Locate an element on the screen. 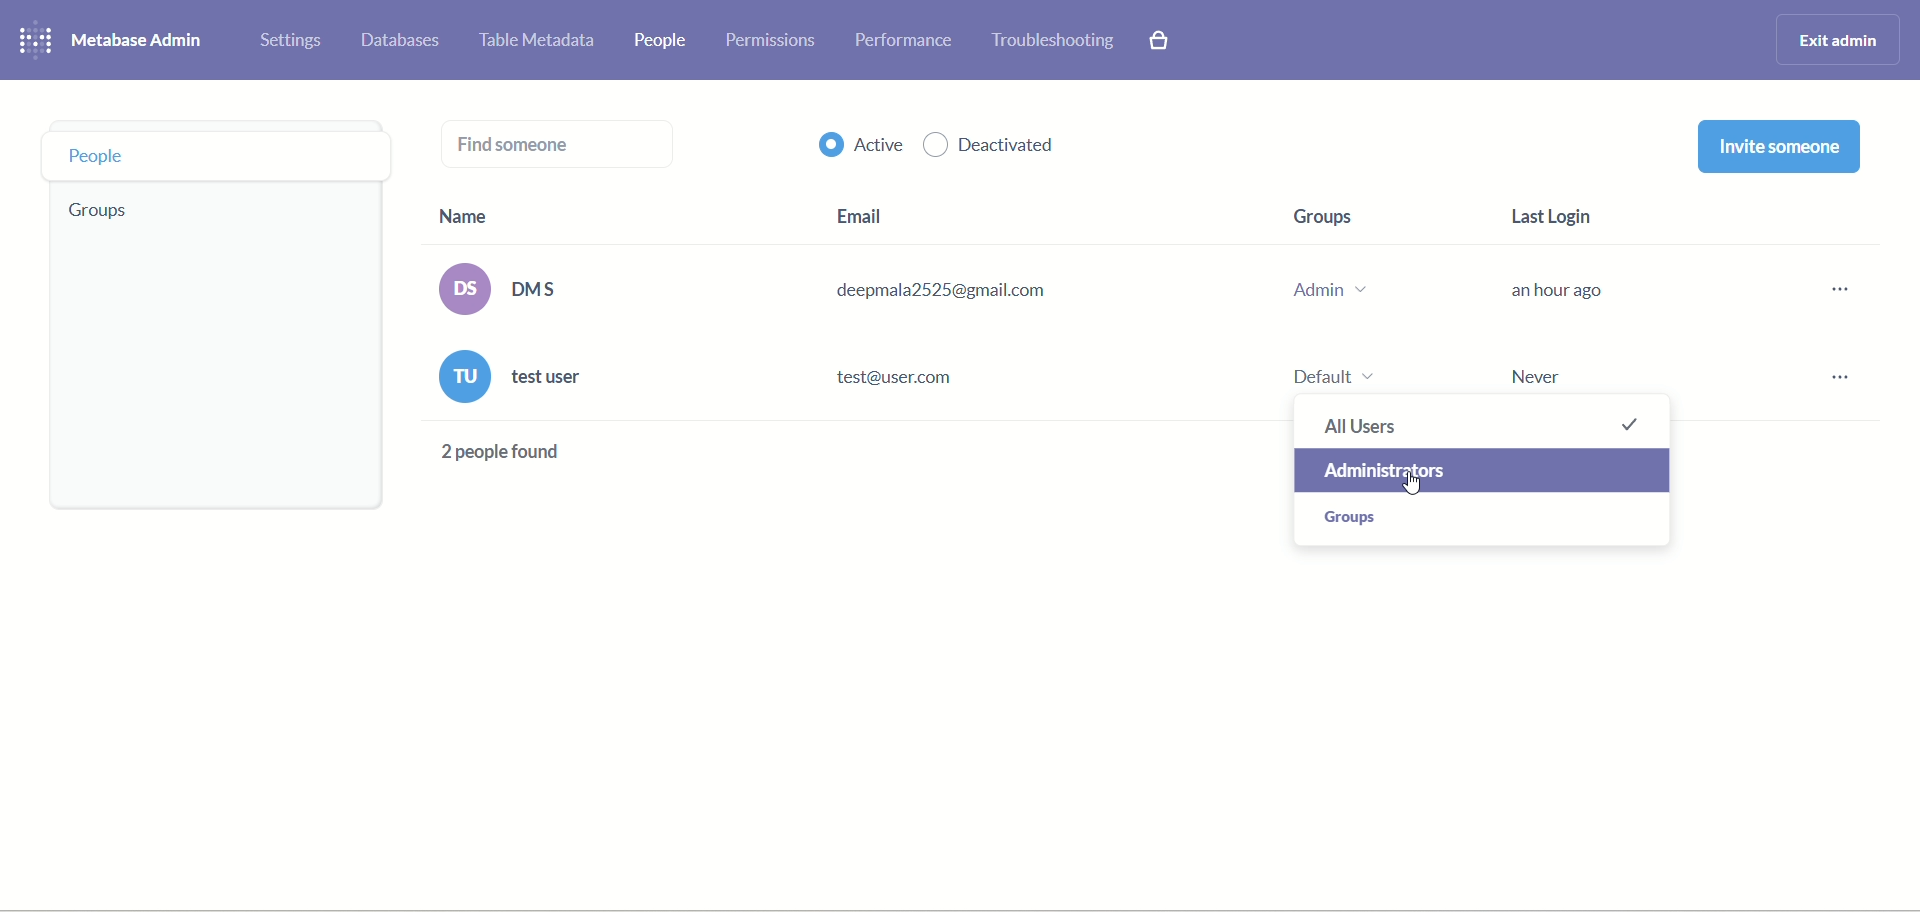 The width and height of the screenshot is (1920, 912). metabase admin is located at coordinates (137, 39).